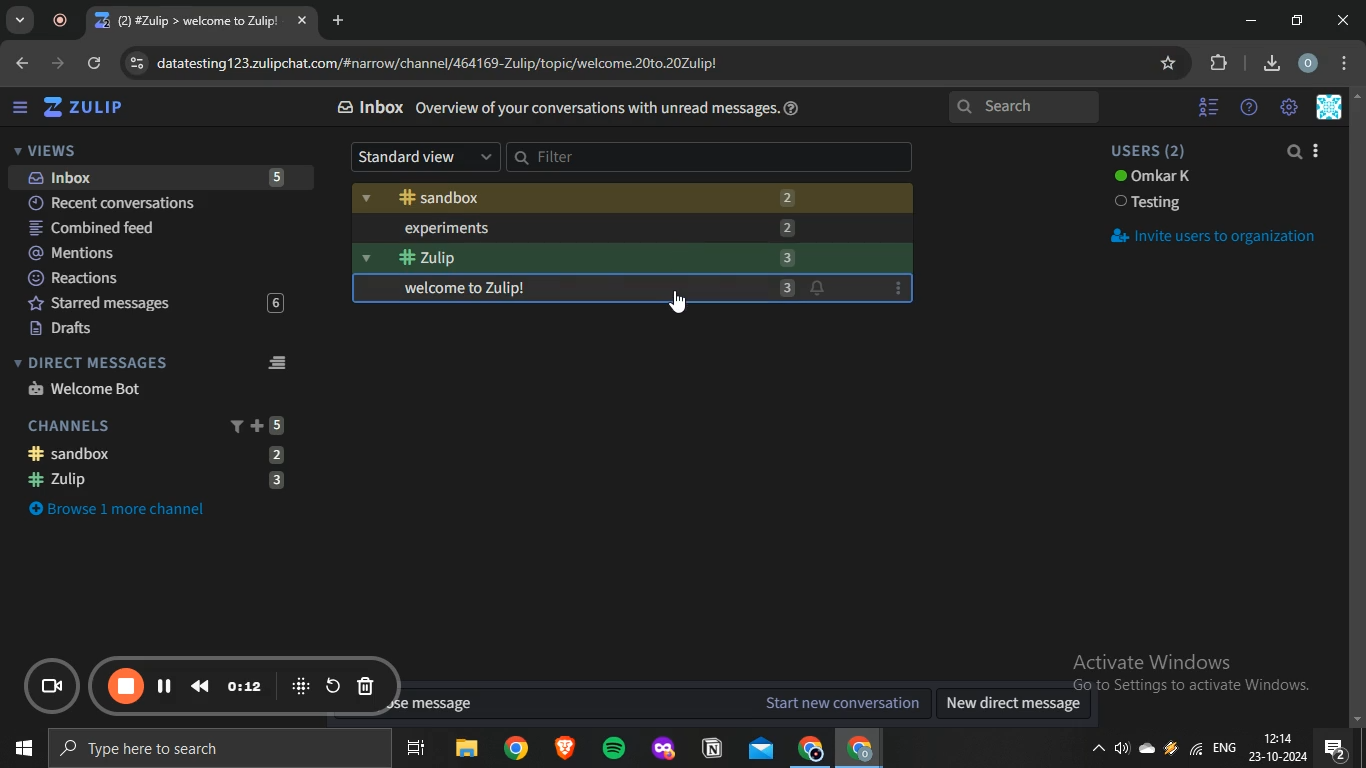 The image size is (1366, 768). Describe the element at coordinates (820, 290) in the screenshot. I see `notifications` at that location.